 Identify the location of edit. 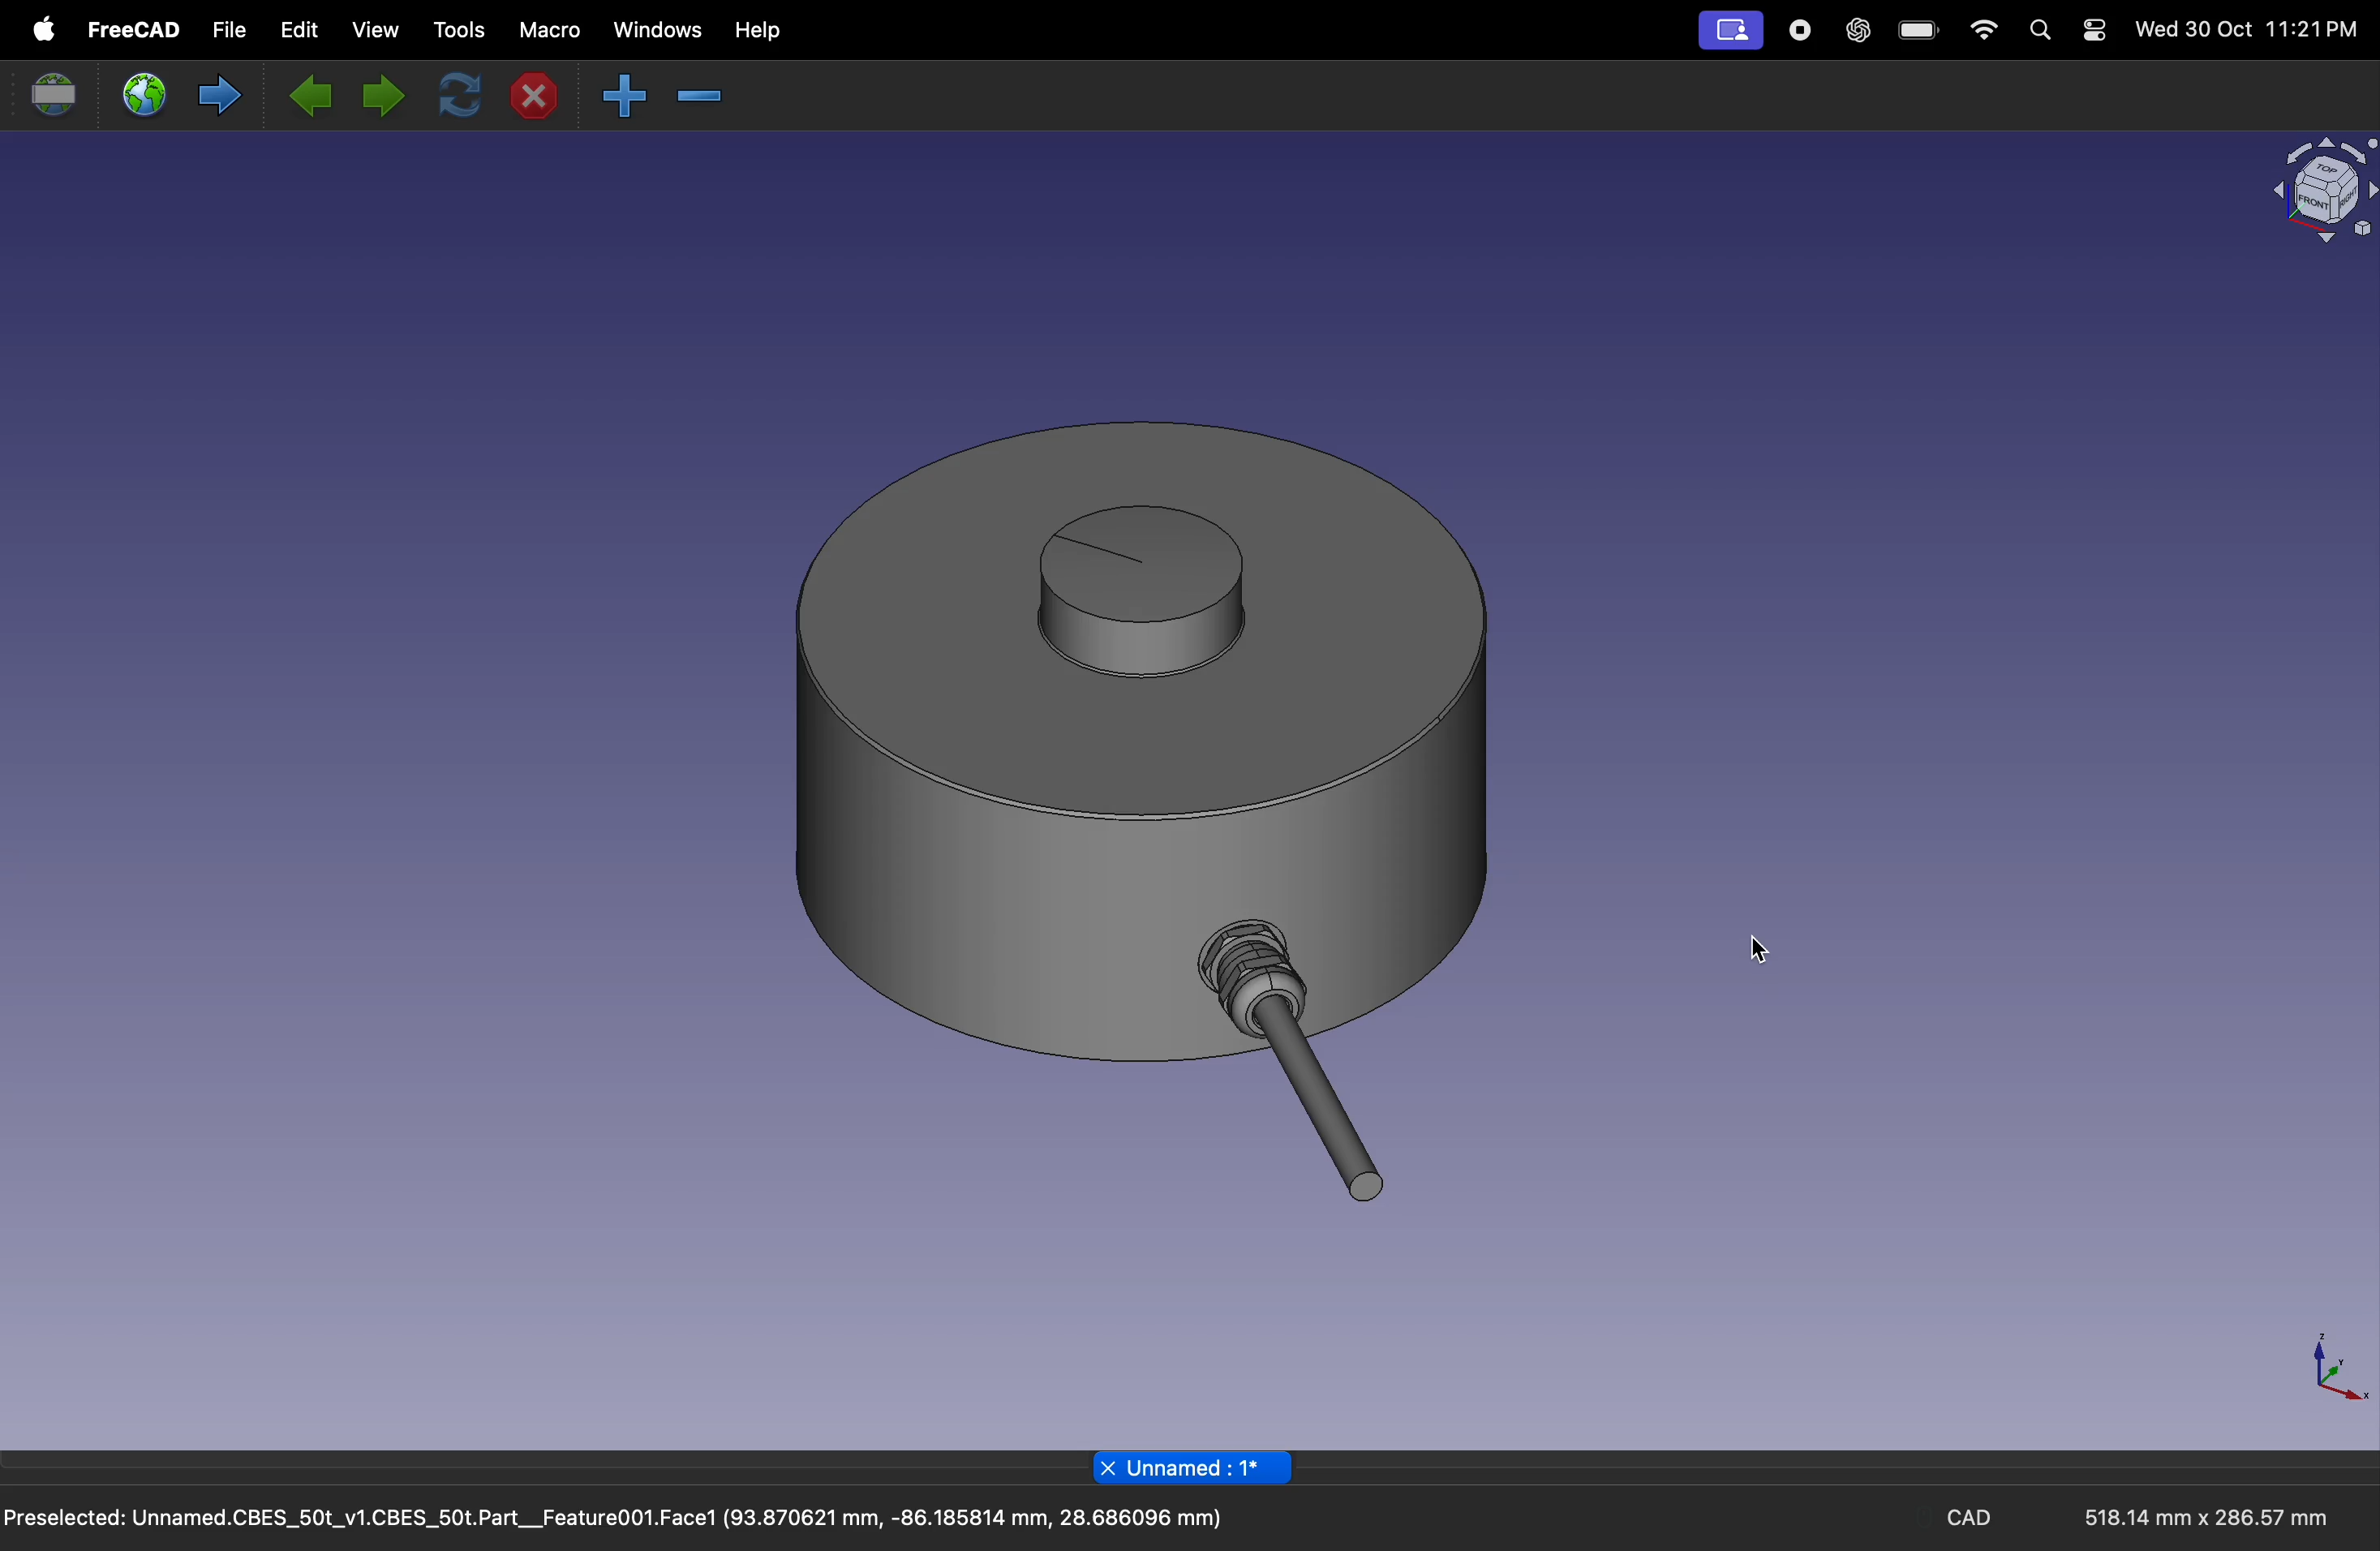
(306, 36).